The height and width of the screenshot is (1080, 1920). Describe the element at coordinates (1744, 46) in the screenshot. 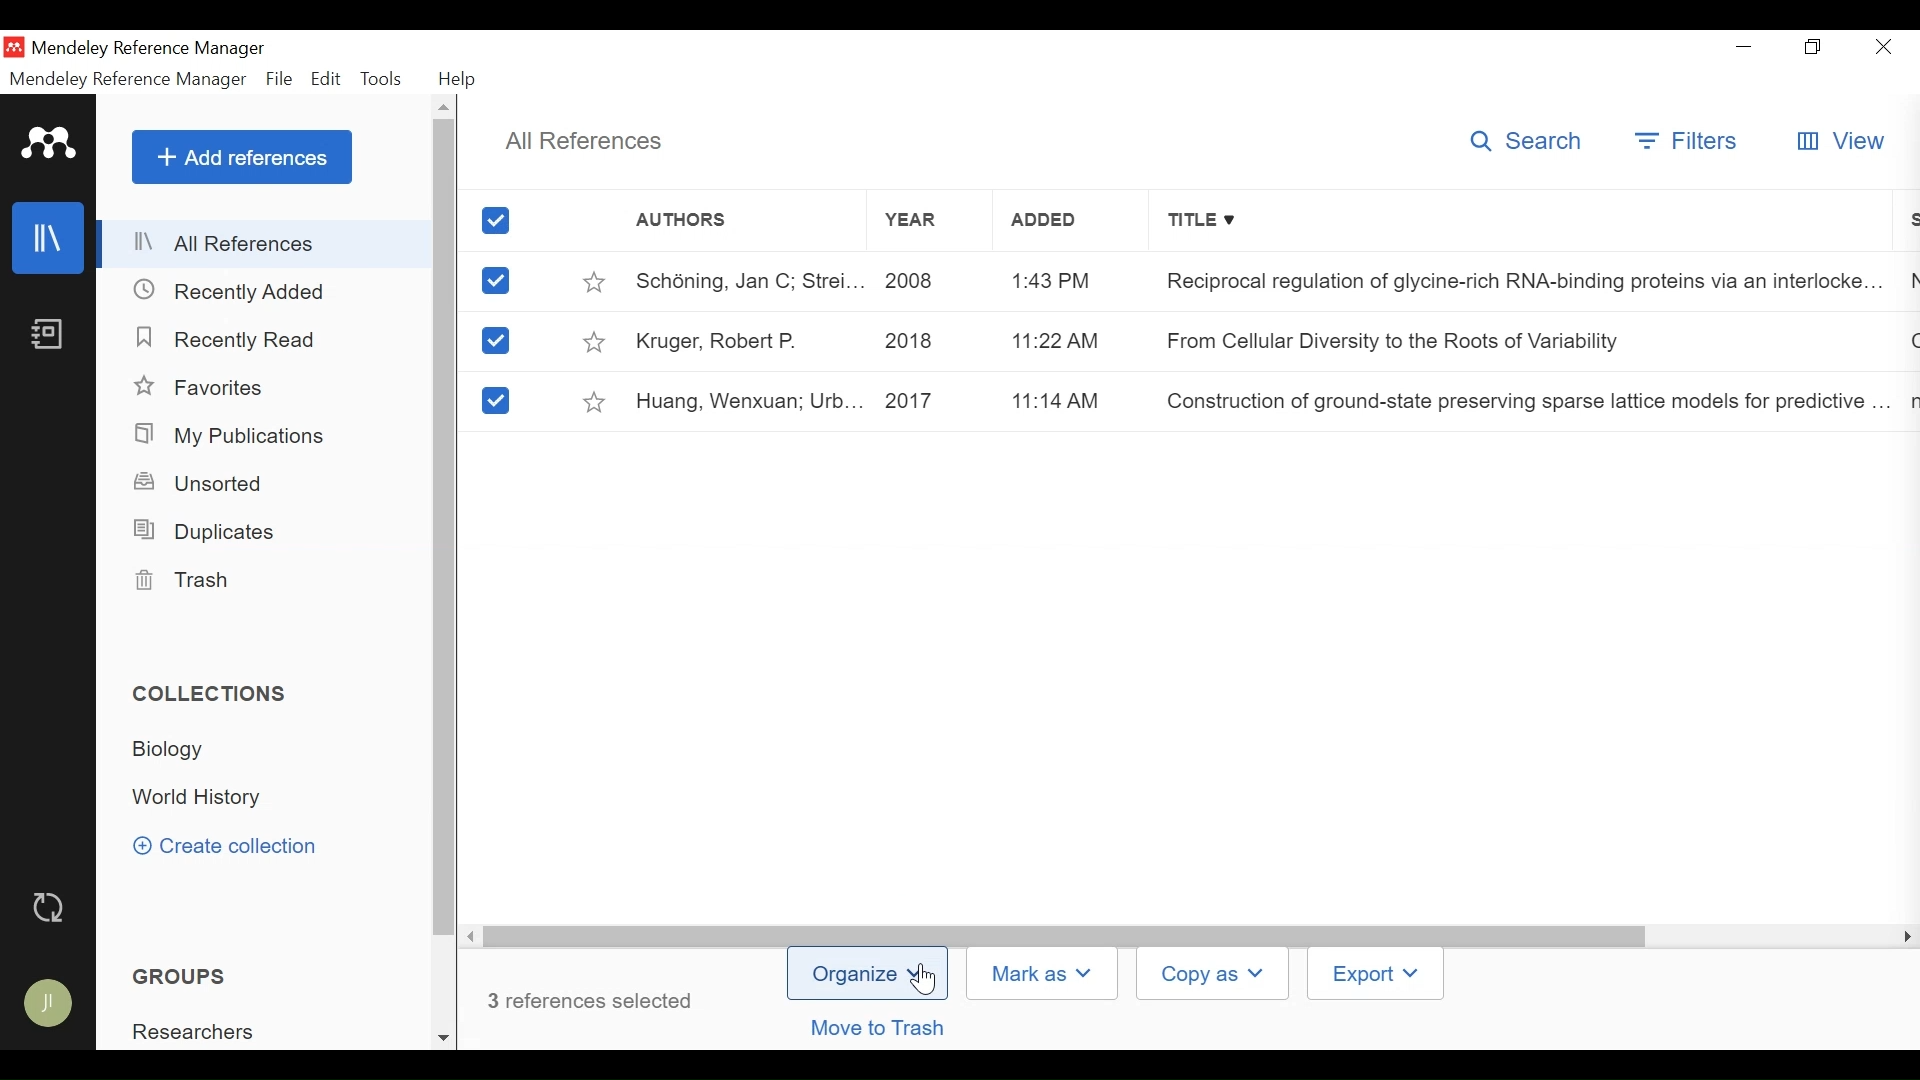

I see `minimize` at that location.